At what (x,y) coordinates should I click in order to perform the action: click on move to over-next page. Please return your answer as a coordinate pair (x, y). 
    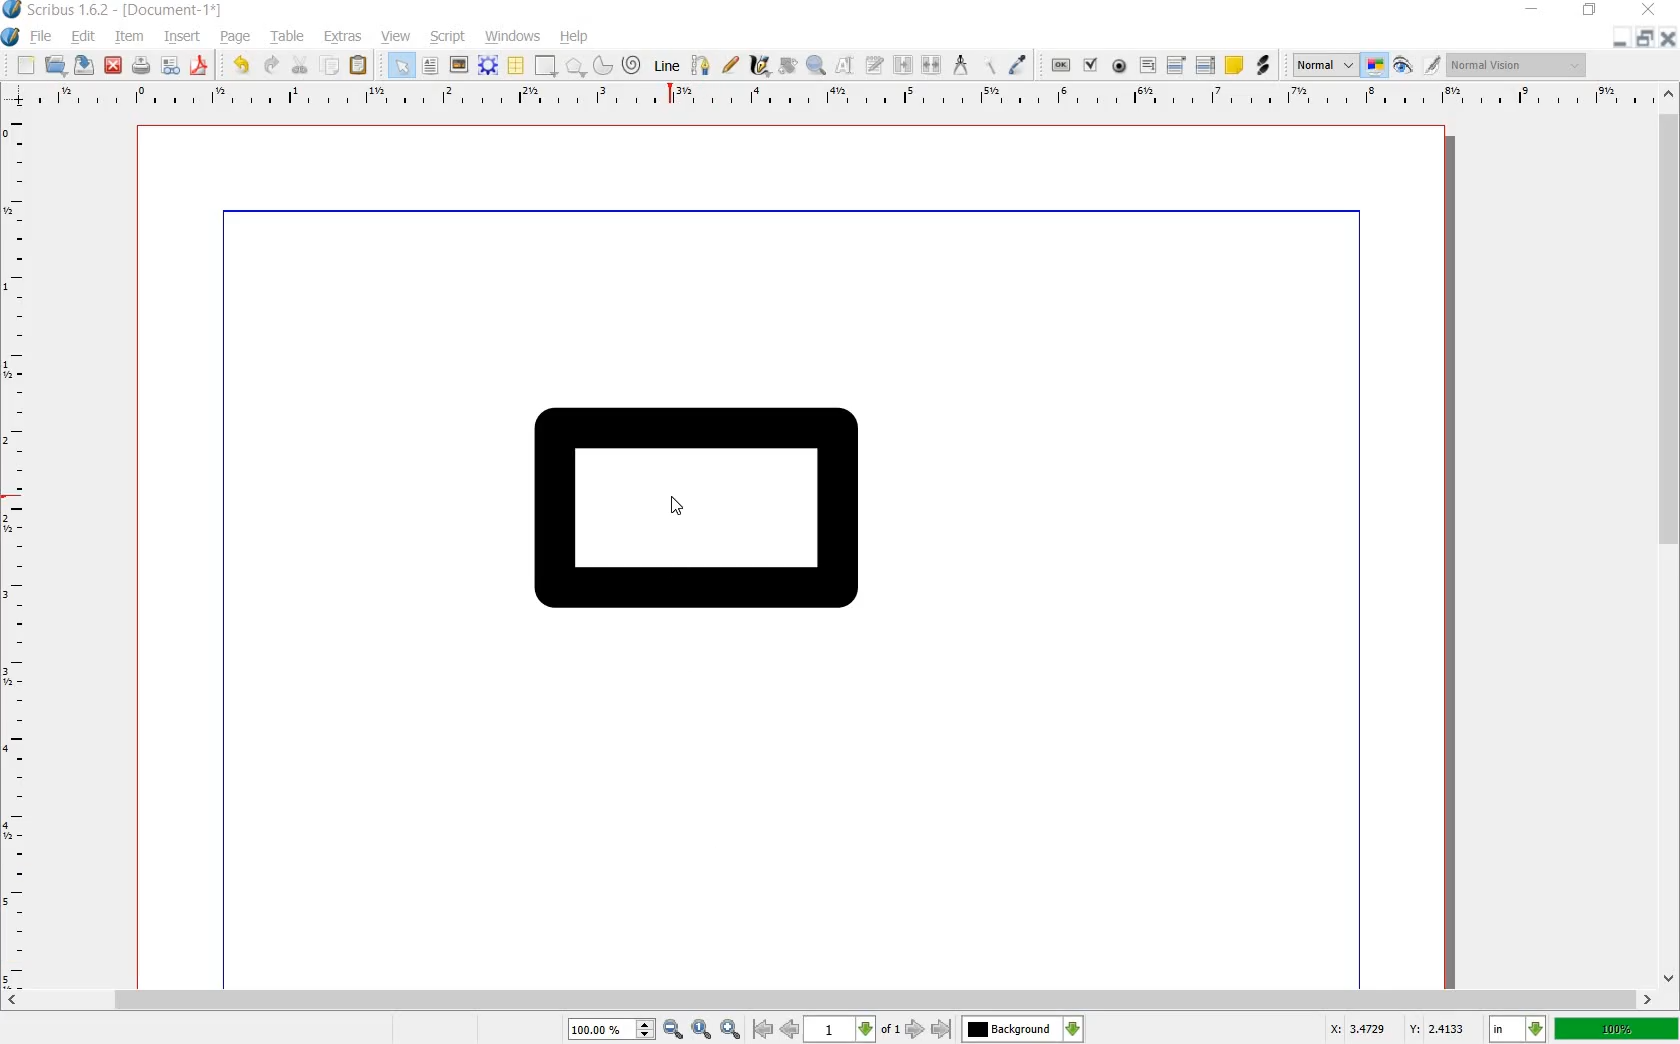
    Looking at the image, I should click on (945, 1031).